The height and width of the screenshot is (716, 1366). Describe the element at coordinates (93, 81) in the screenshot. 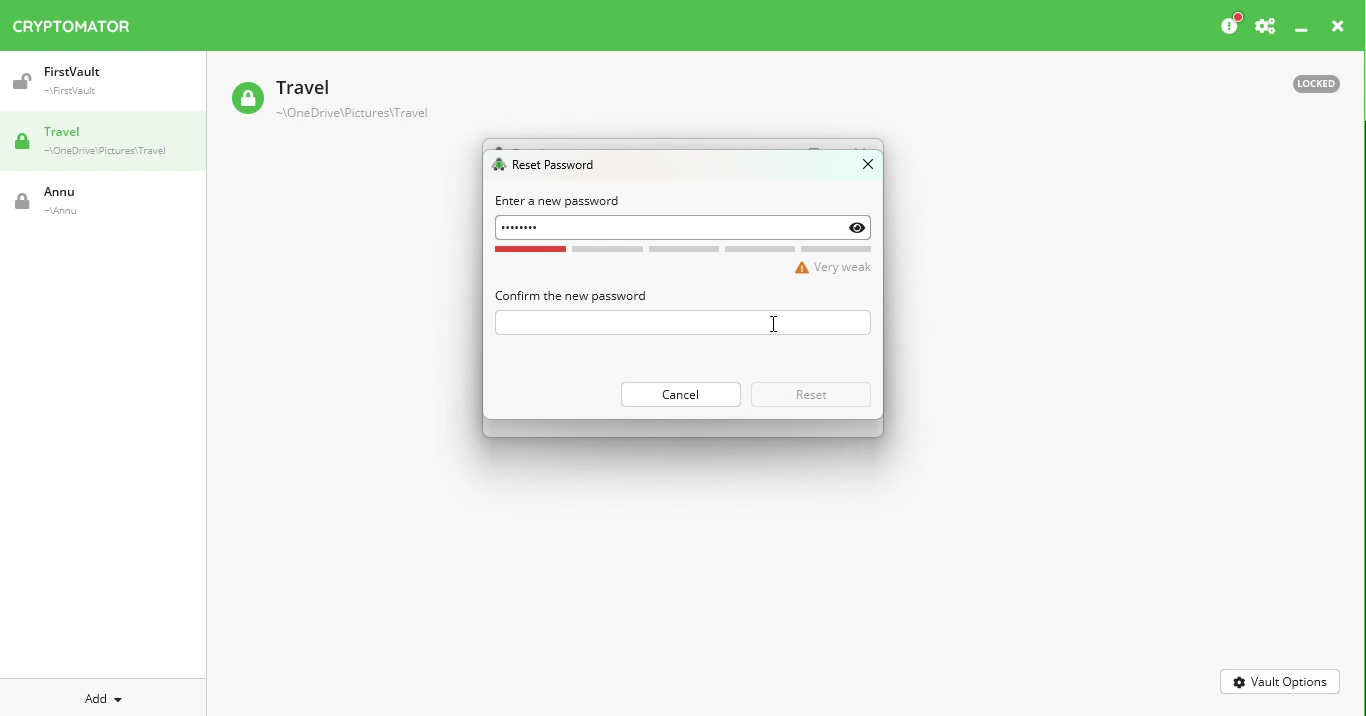

I see `Vault` at that location.